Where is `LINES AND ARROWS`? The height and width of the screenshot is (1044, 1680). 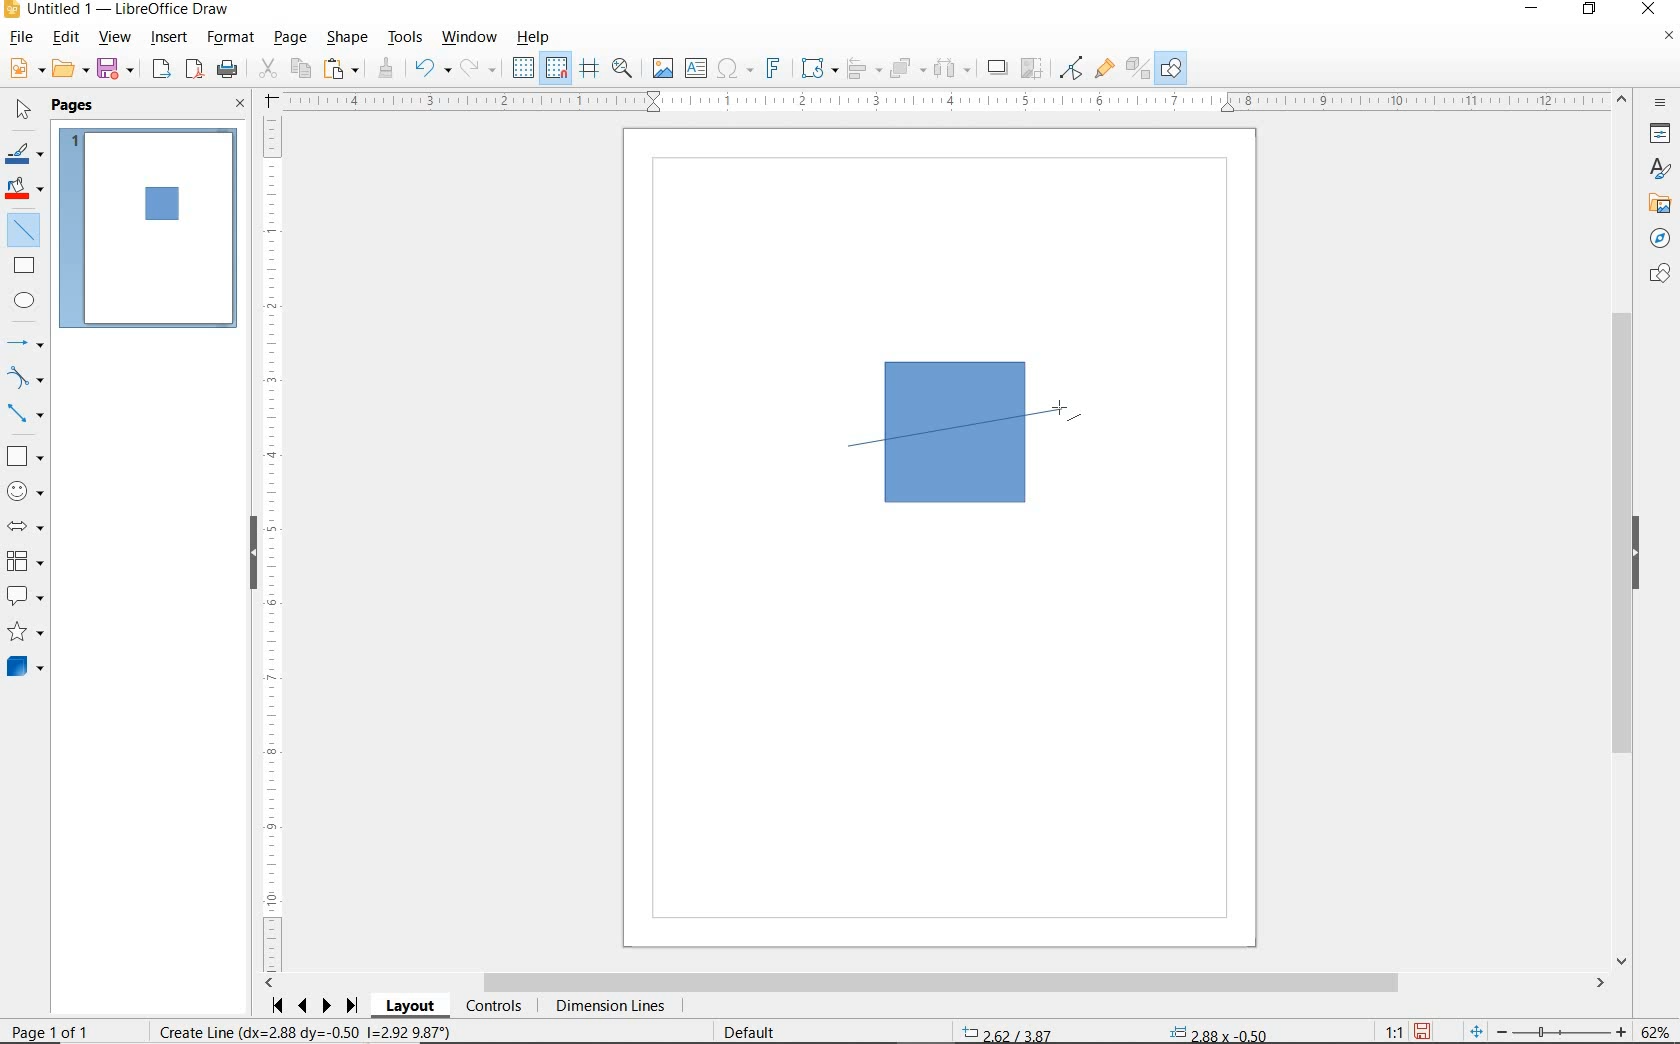
LINES AND ARROWS is located at coordinates (26, 343).